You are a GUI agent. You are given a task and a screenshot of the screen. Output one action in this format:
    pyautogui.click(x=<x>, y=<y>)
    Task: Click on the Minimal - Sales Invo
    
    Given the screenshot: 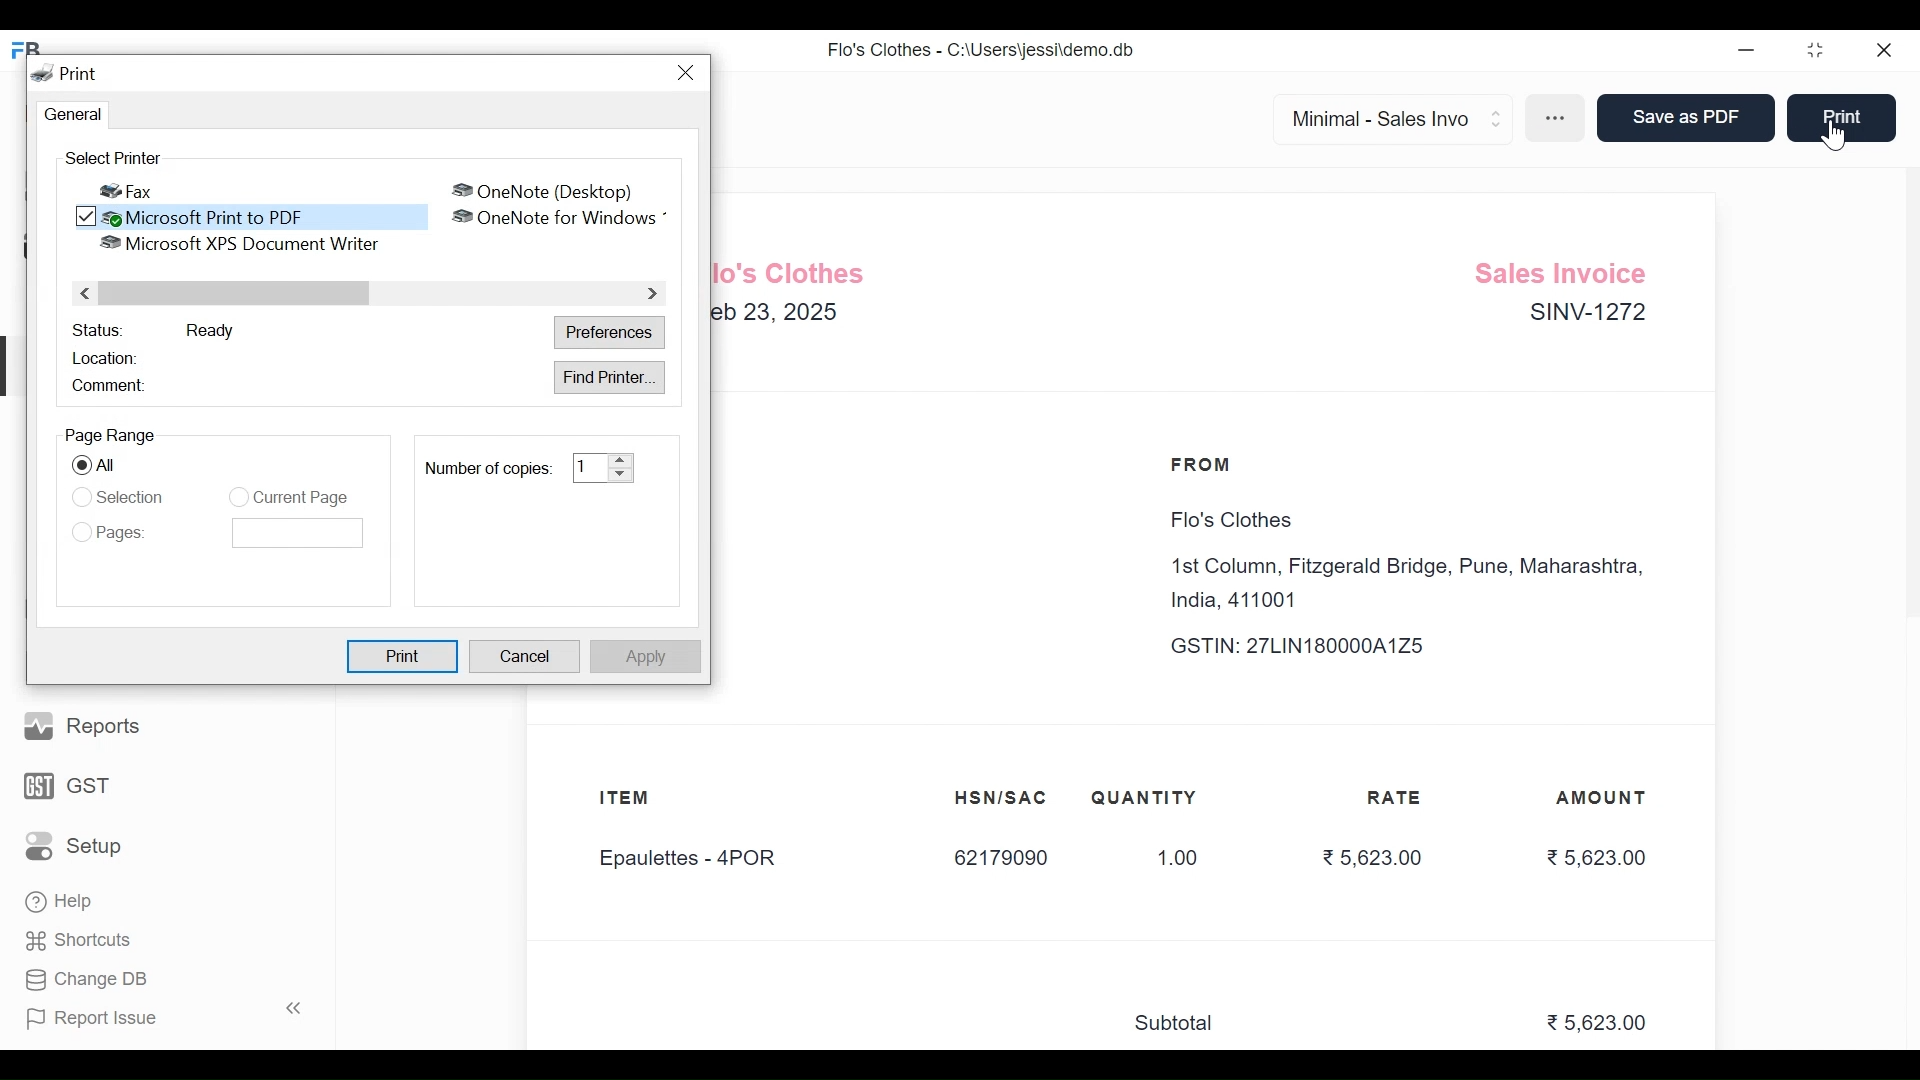 What is the action you would take?
    pyautogui.click(x=1384, y=118)
    